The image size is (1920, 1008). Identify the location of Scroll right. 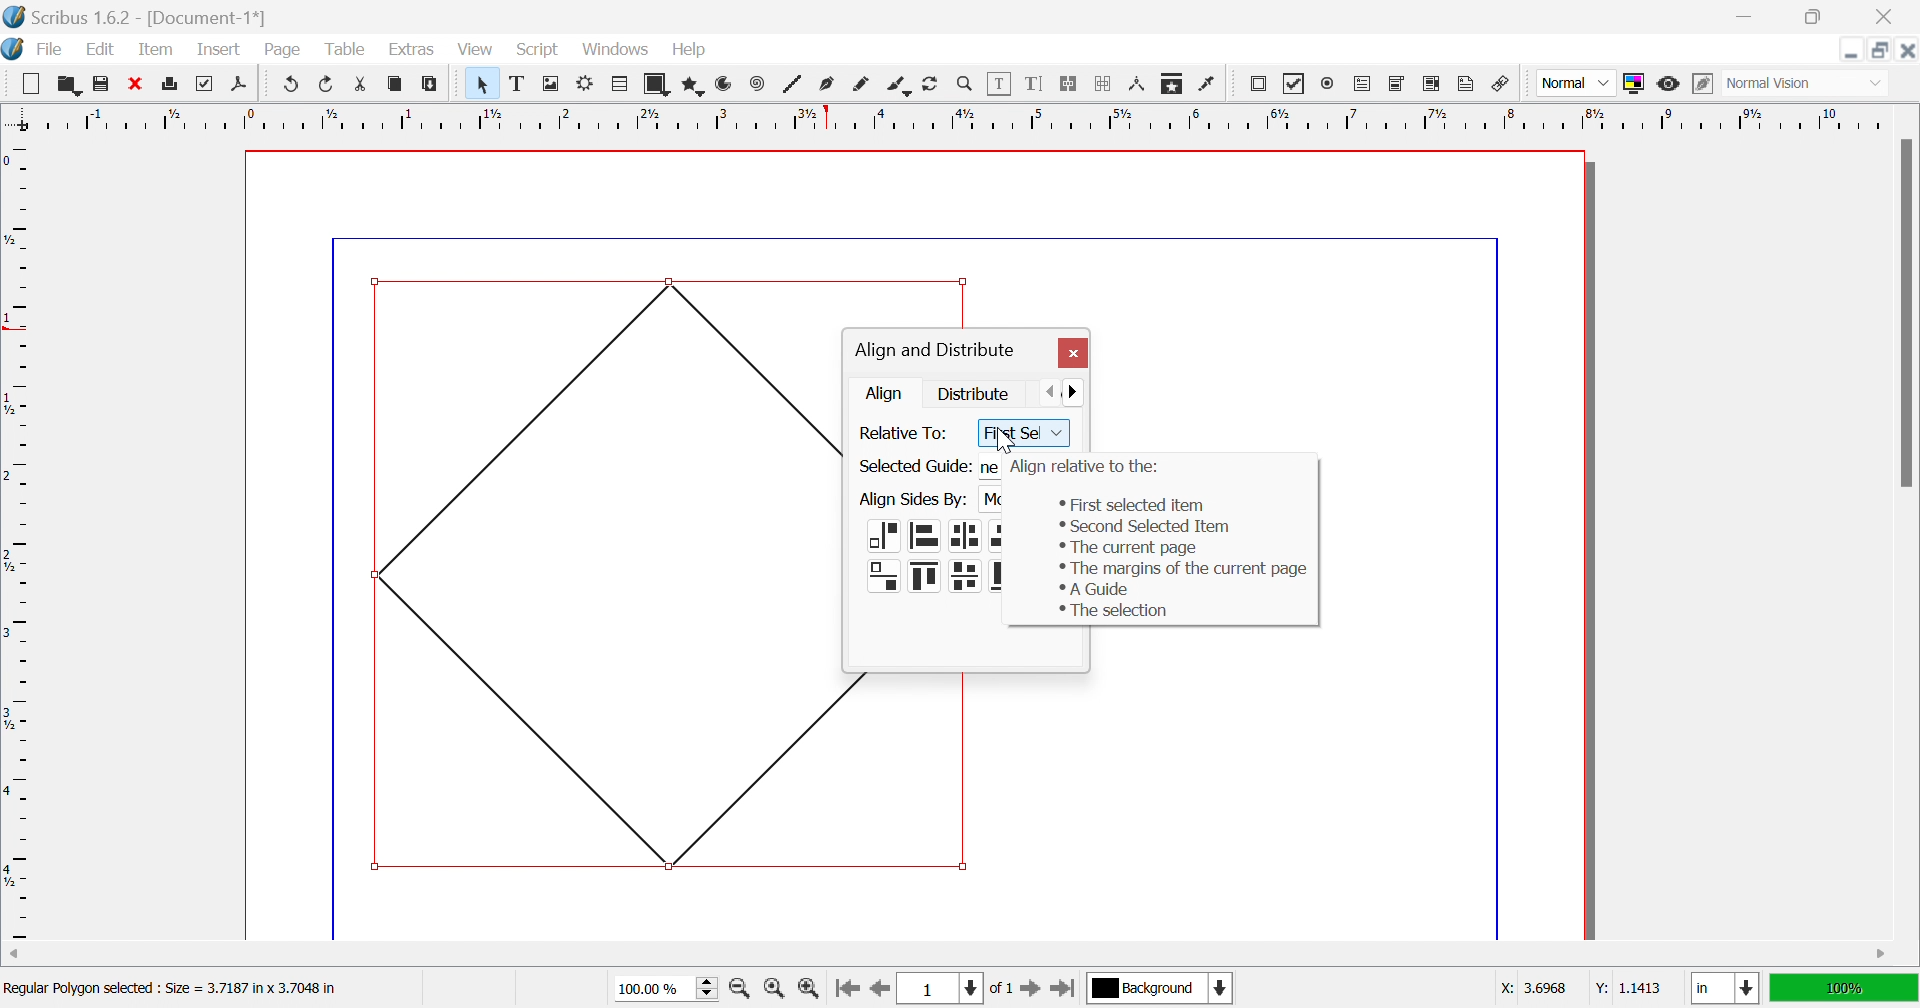
(1883, 955).